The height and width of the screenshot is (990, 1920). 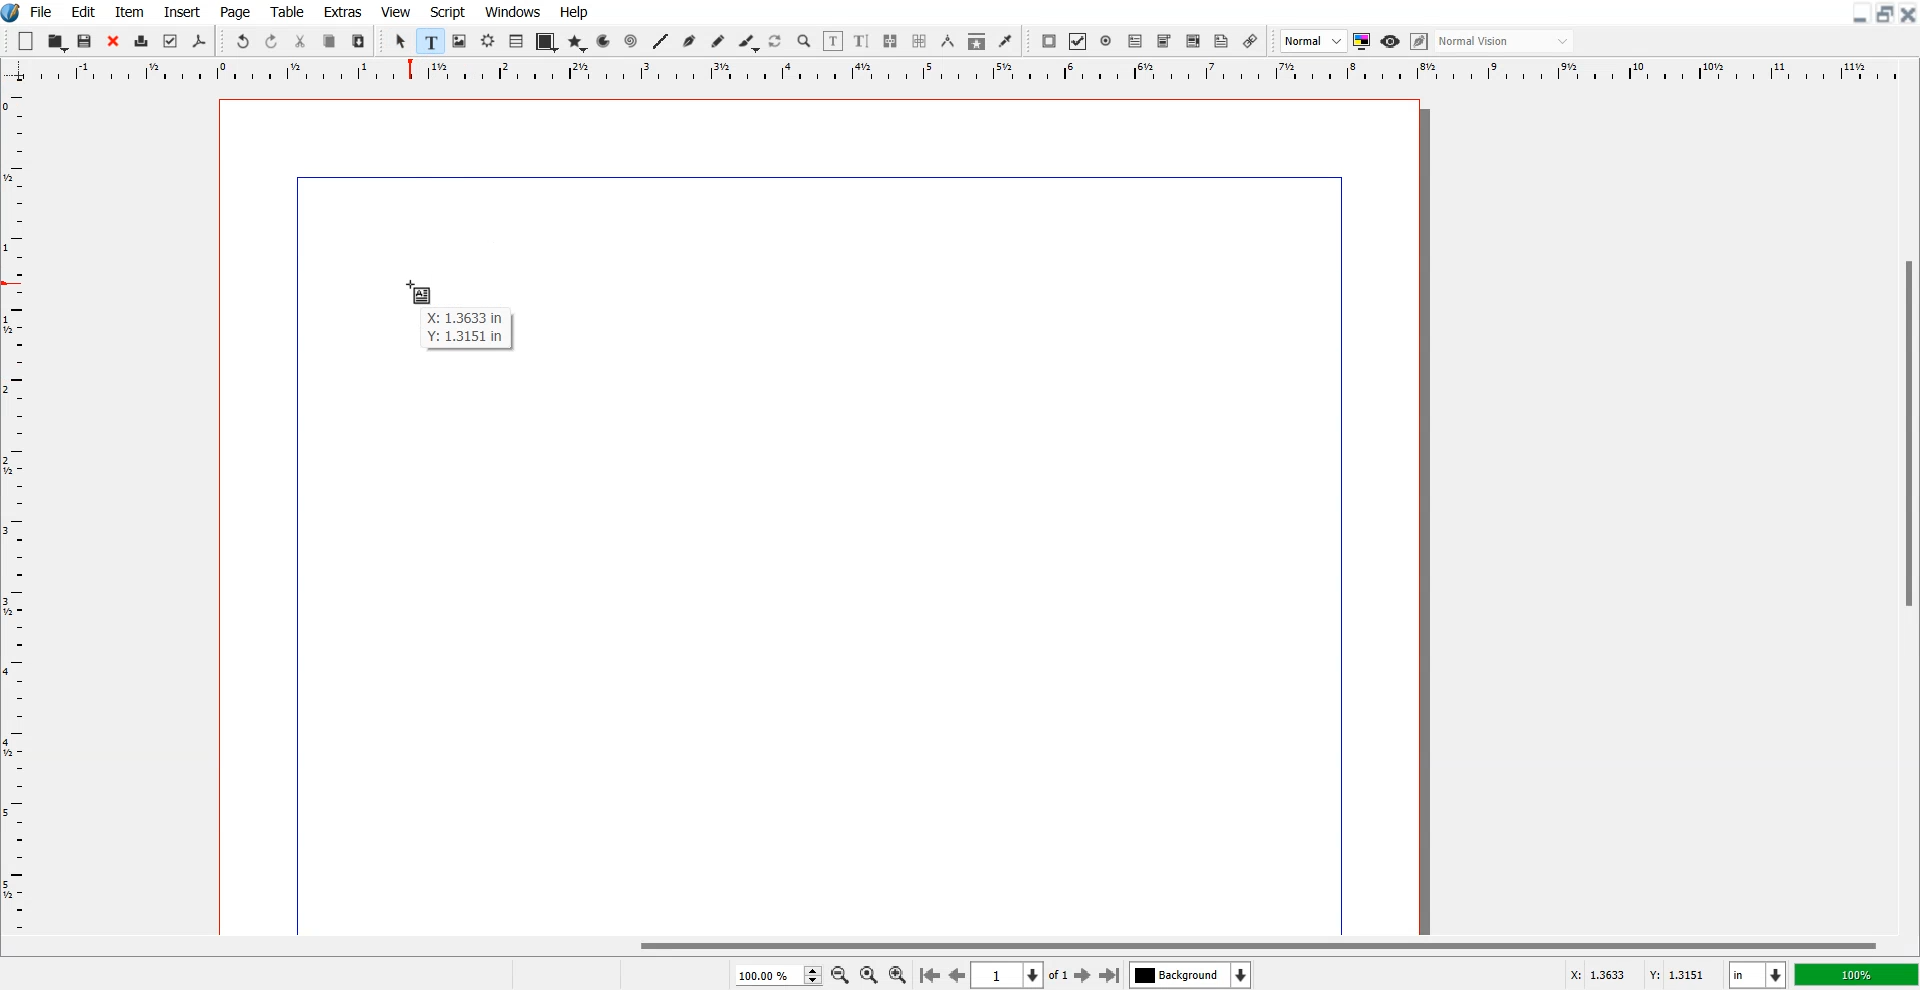 I want to click on Table, so click(x=517, y=41).